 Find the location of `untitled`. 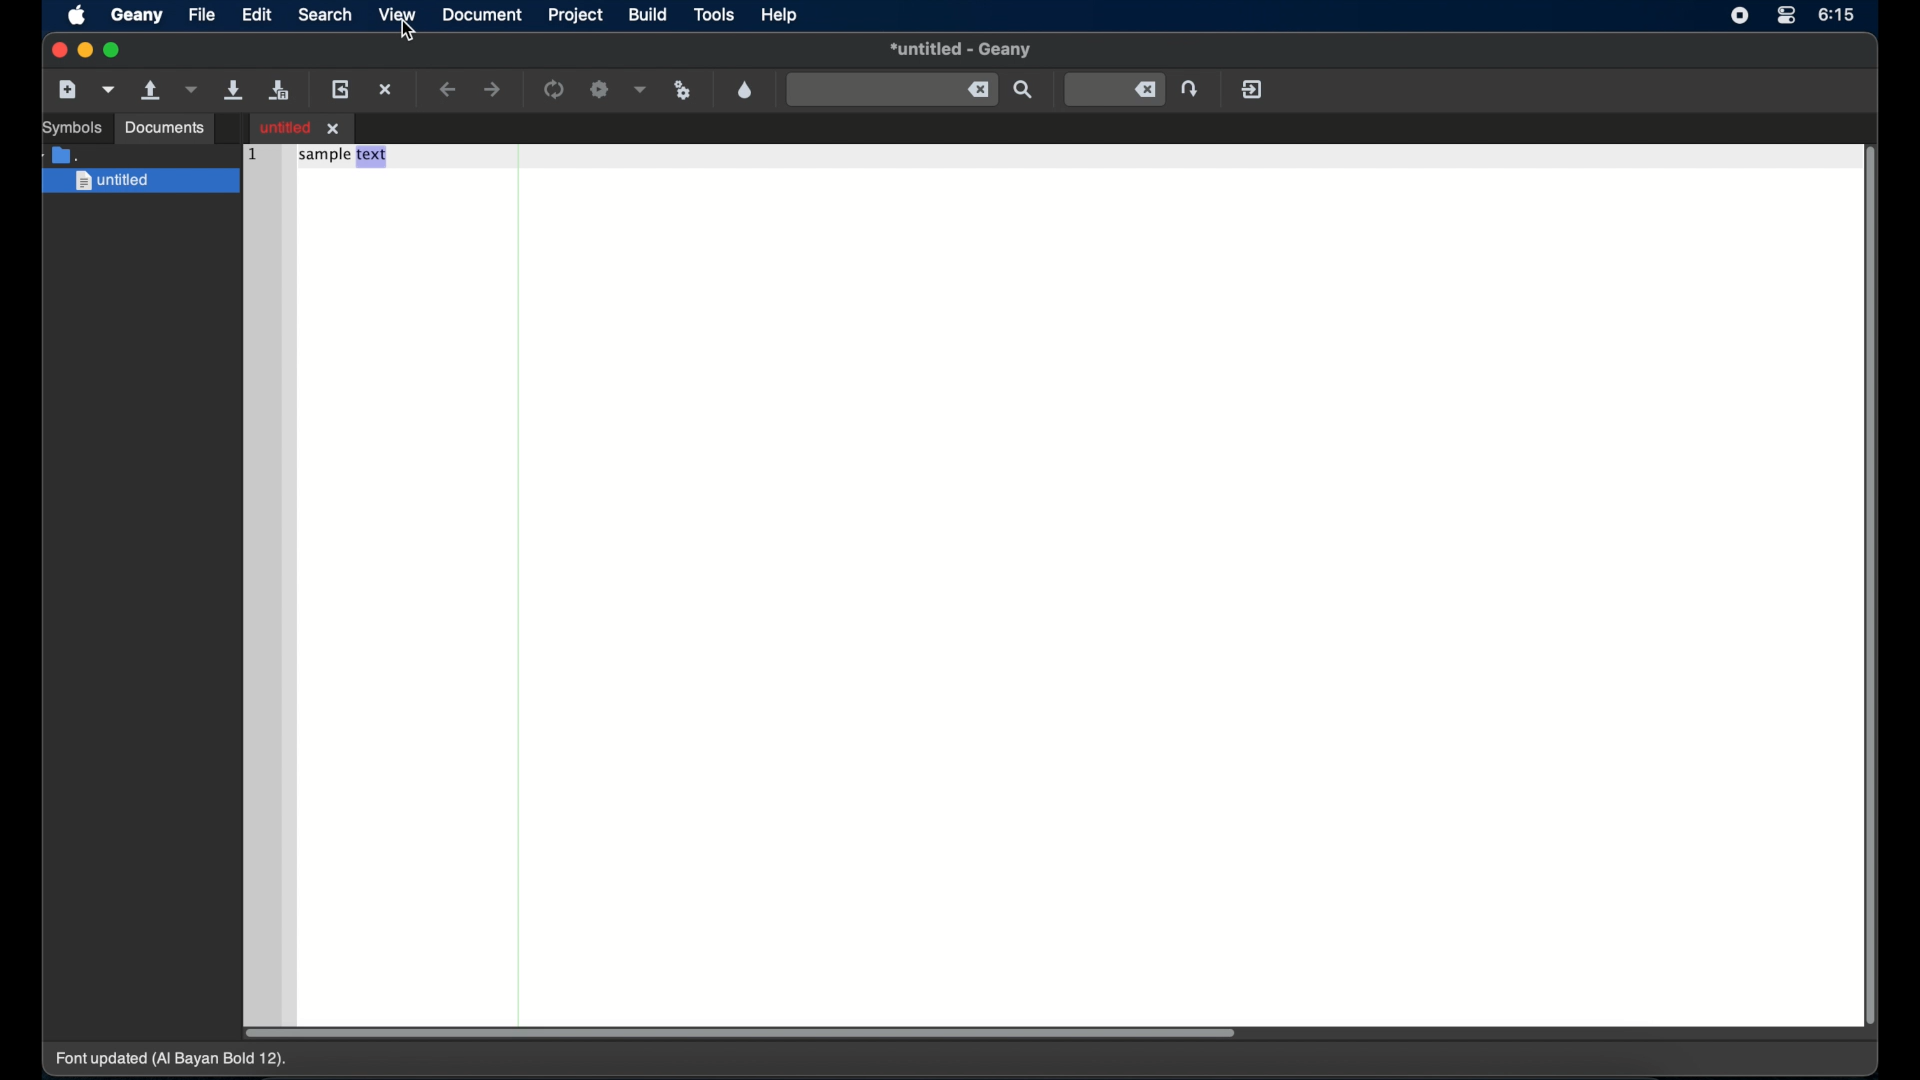

untitled is located at coordinates (142, 182).